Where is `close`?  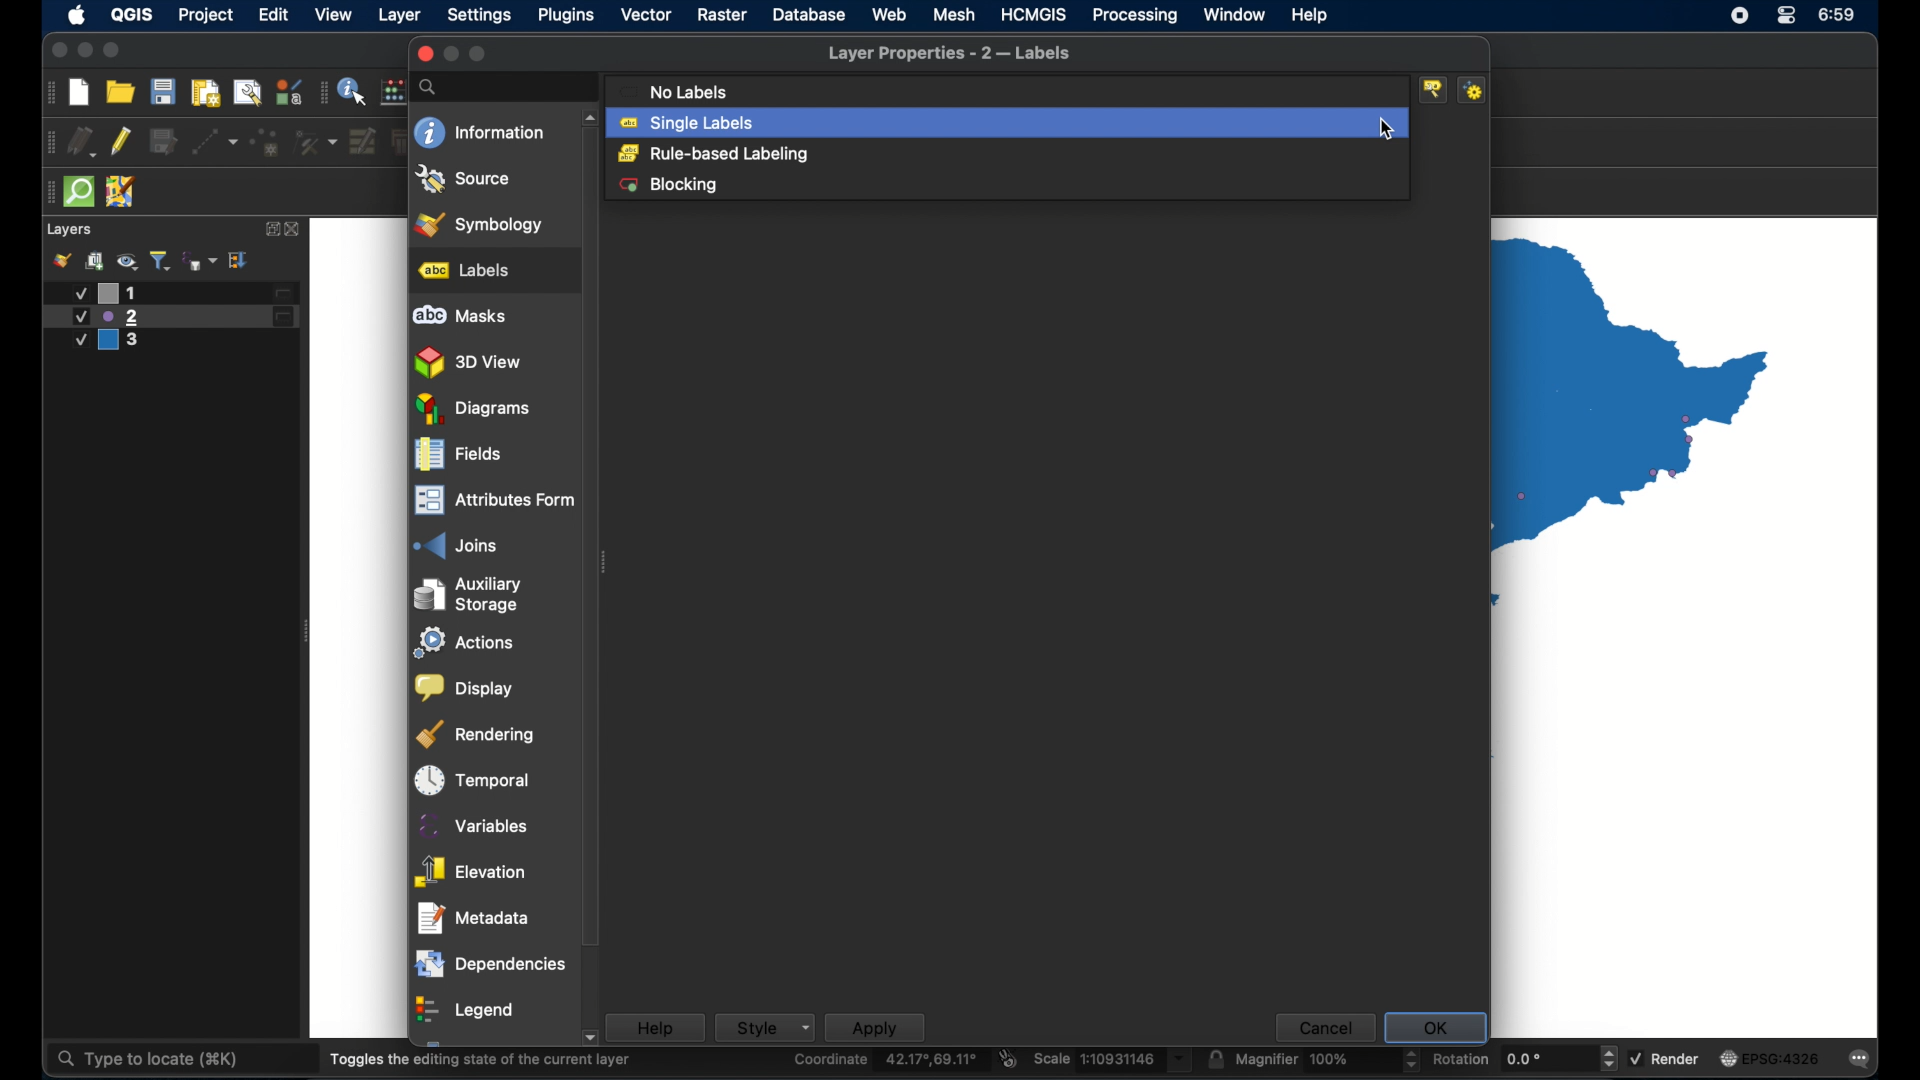
close is located at coordinates (56, 51).